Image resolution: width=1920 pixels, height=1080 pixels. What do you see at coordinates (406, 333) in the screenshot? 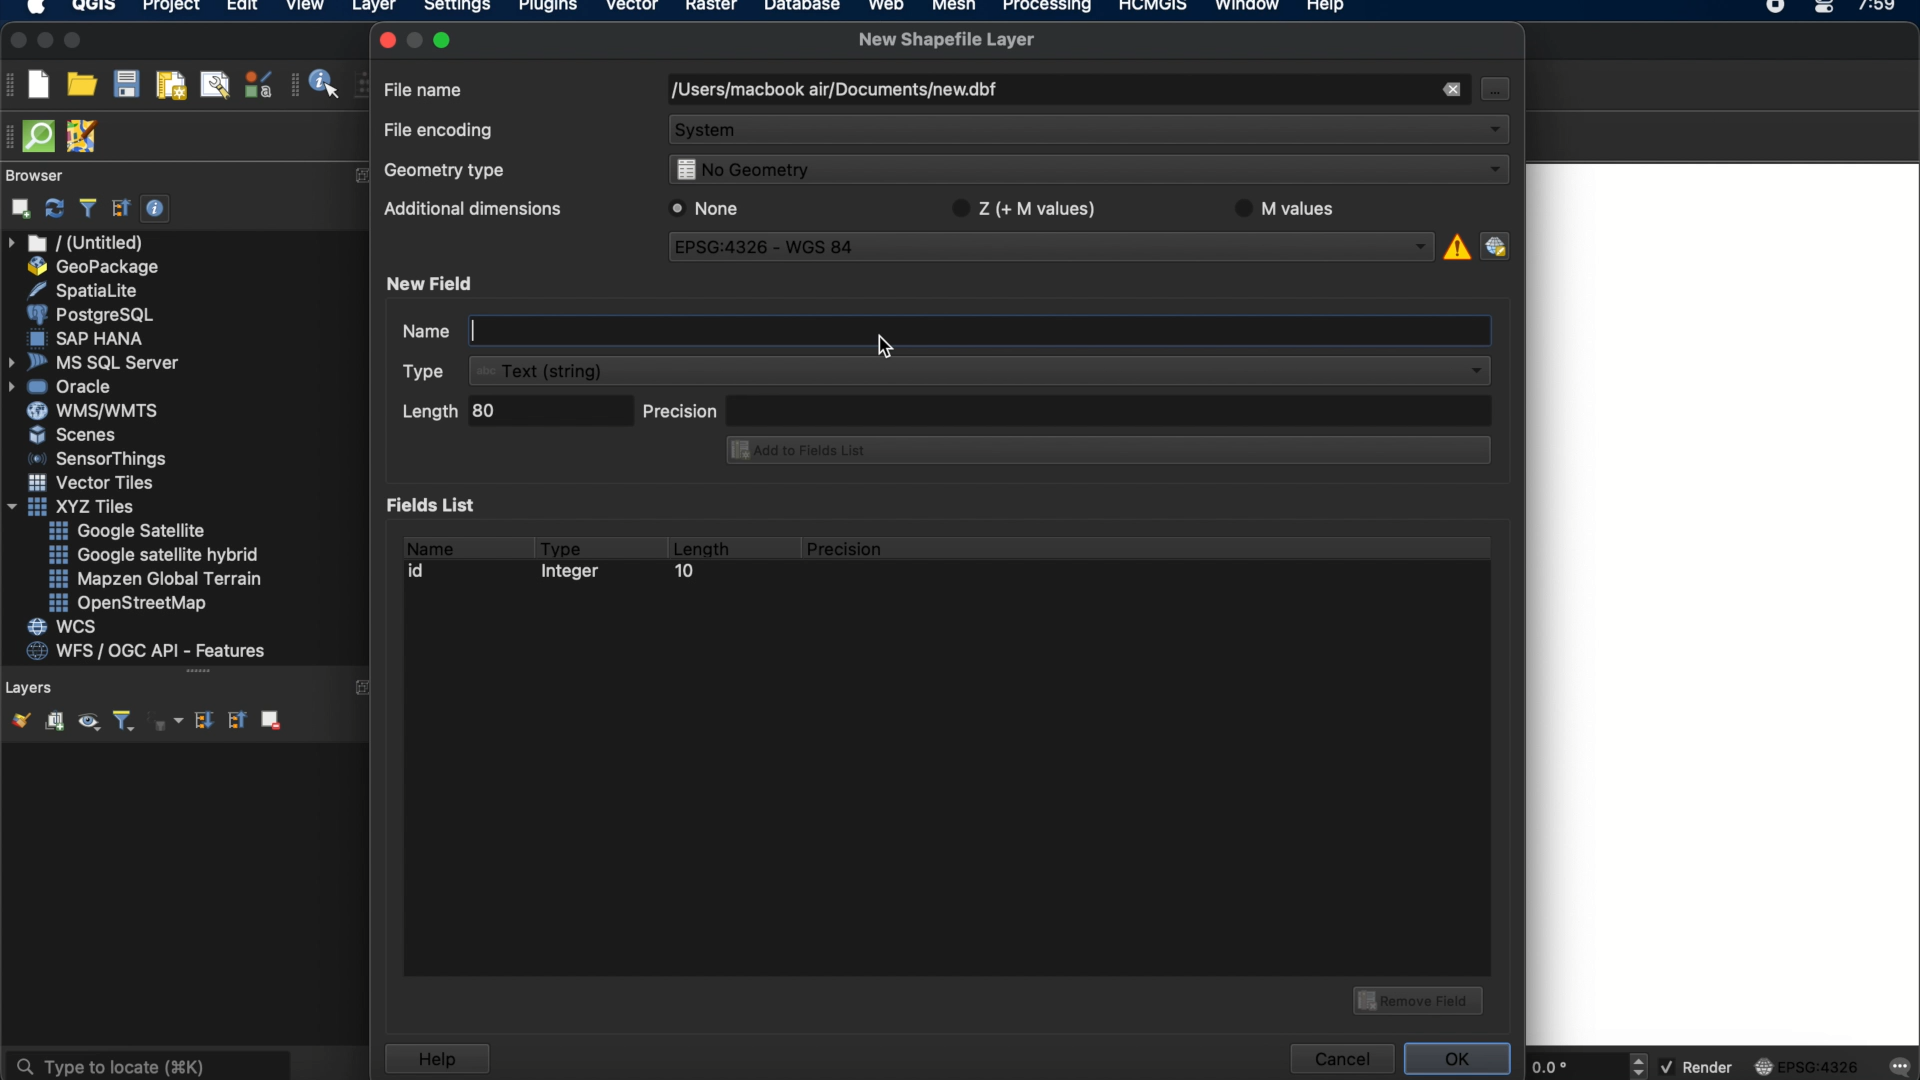
I see `Name` at bounding box center [406, 333].